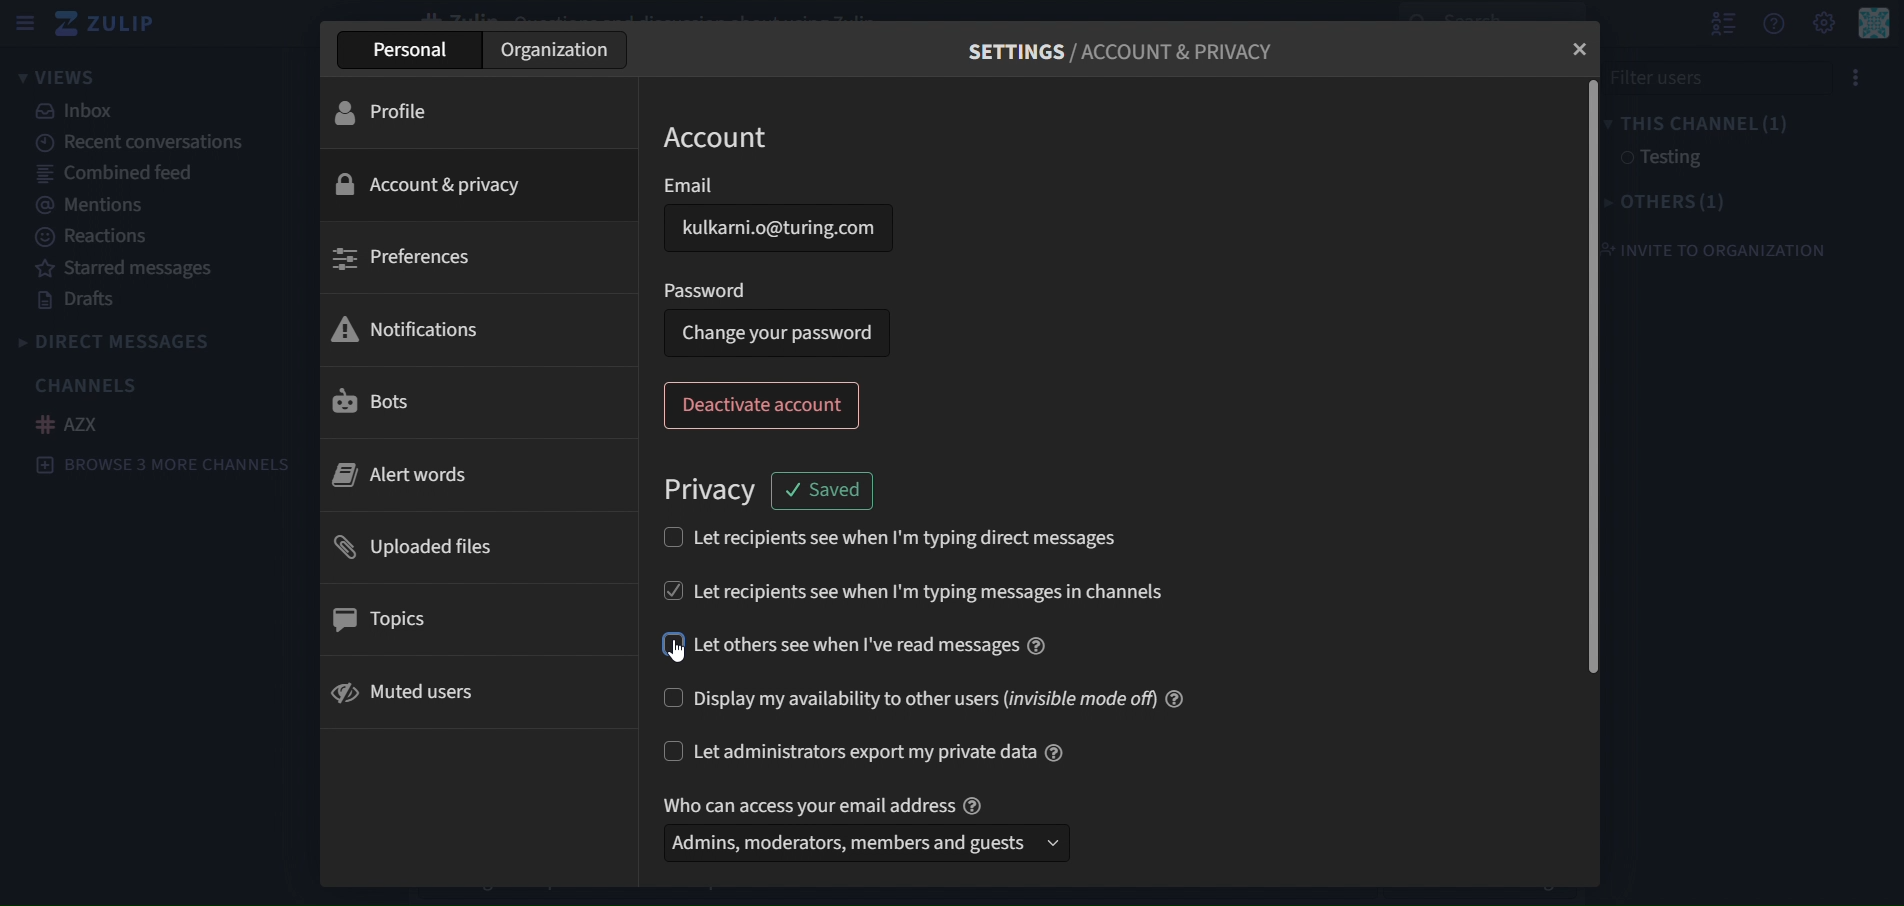 The width and height of the screenshot is (1904, 906). Describe the element at coordinates (1774, 25) in the screenshot. I see `get help` at that location.